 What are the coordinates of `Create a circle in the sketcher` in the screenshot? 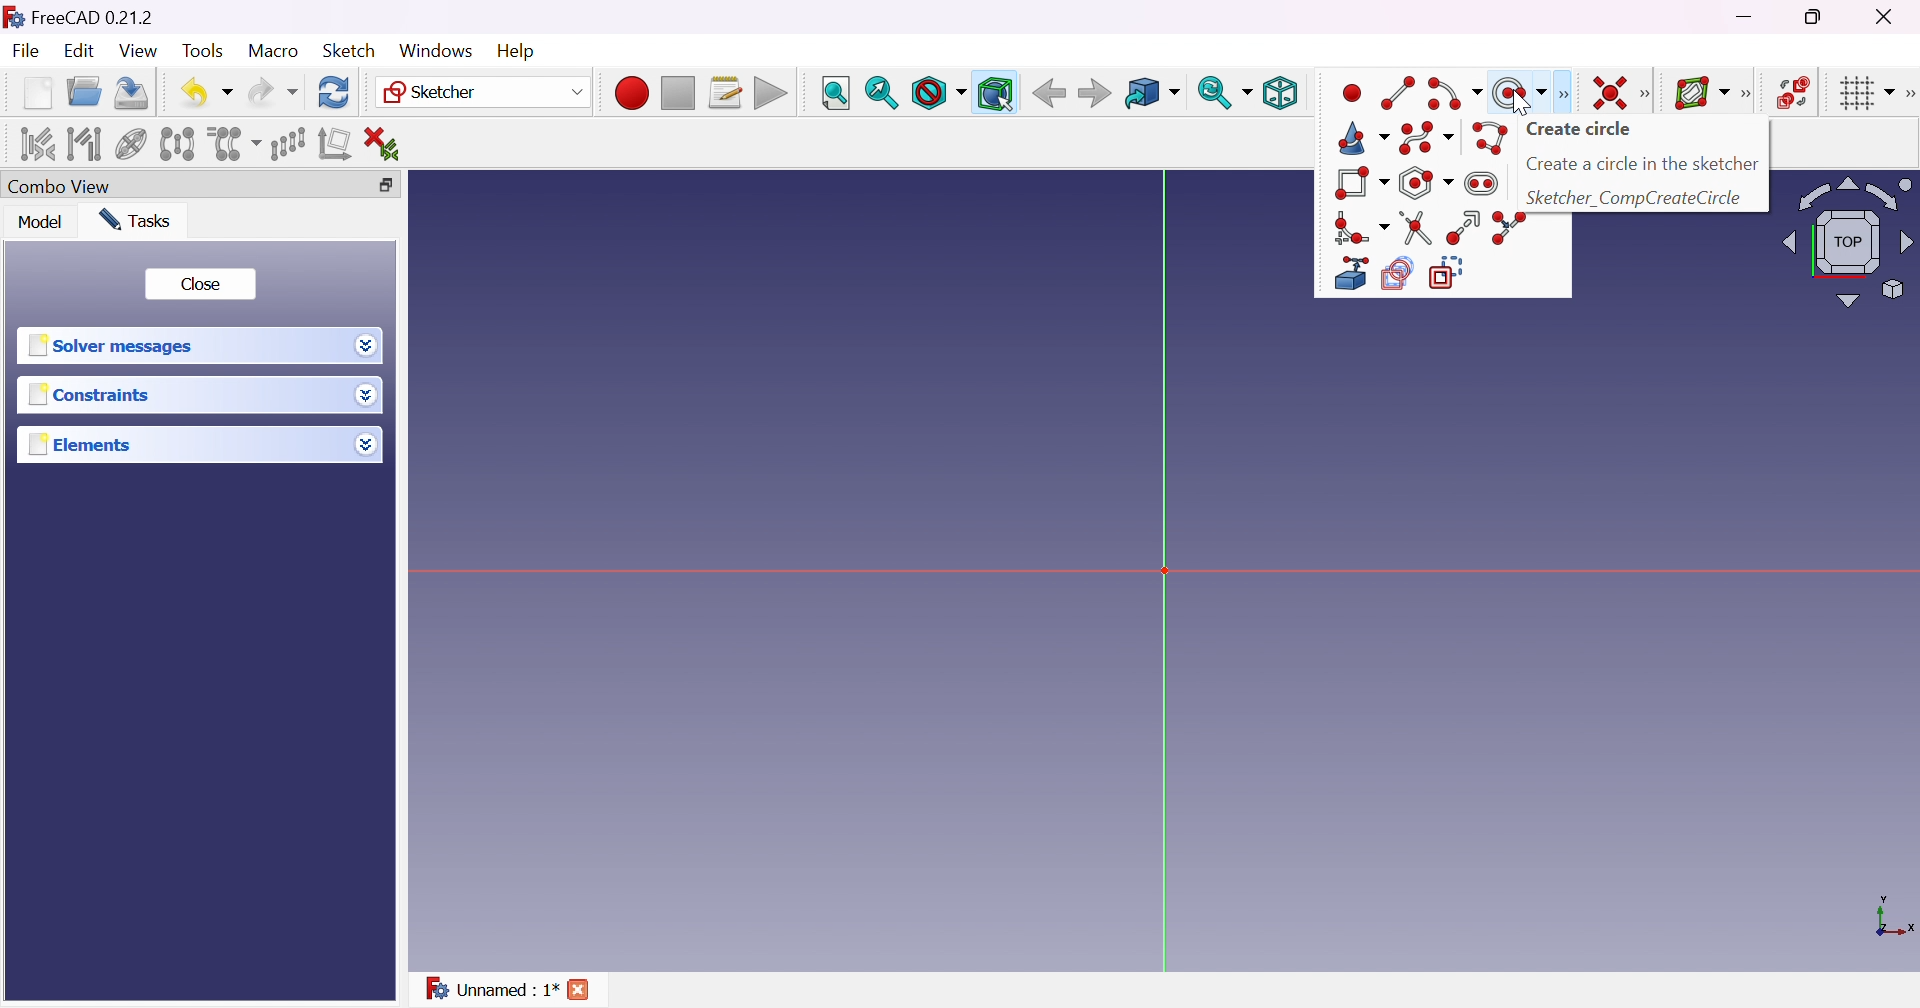 It's located at (1644, 164).